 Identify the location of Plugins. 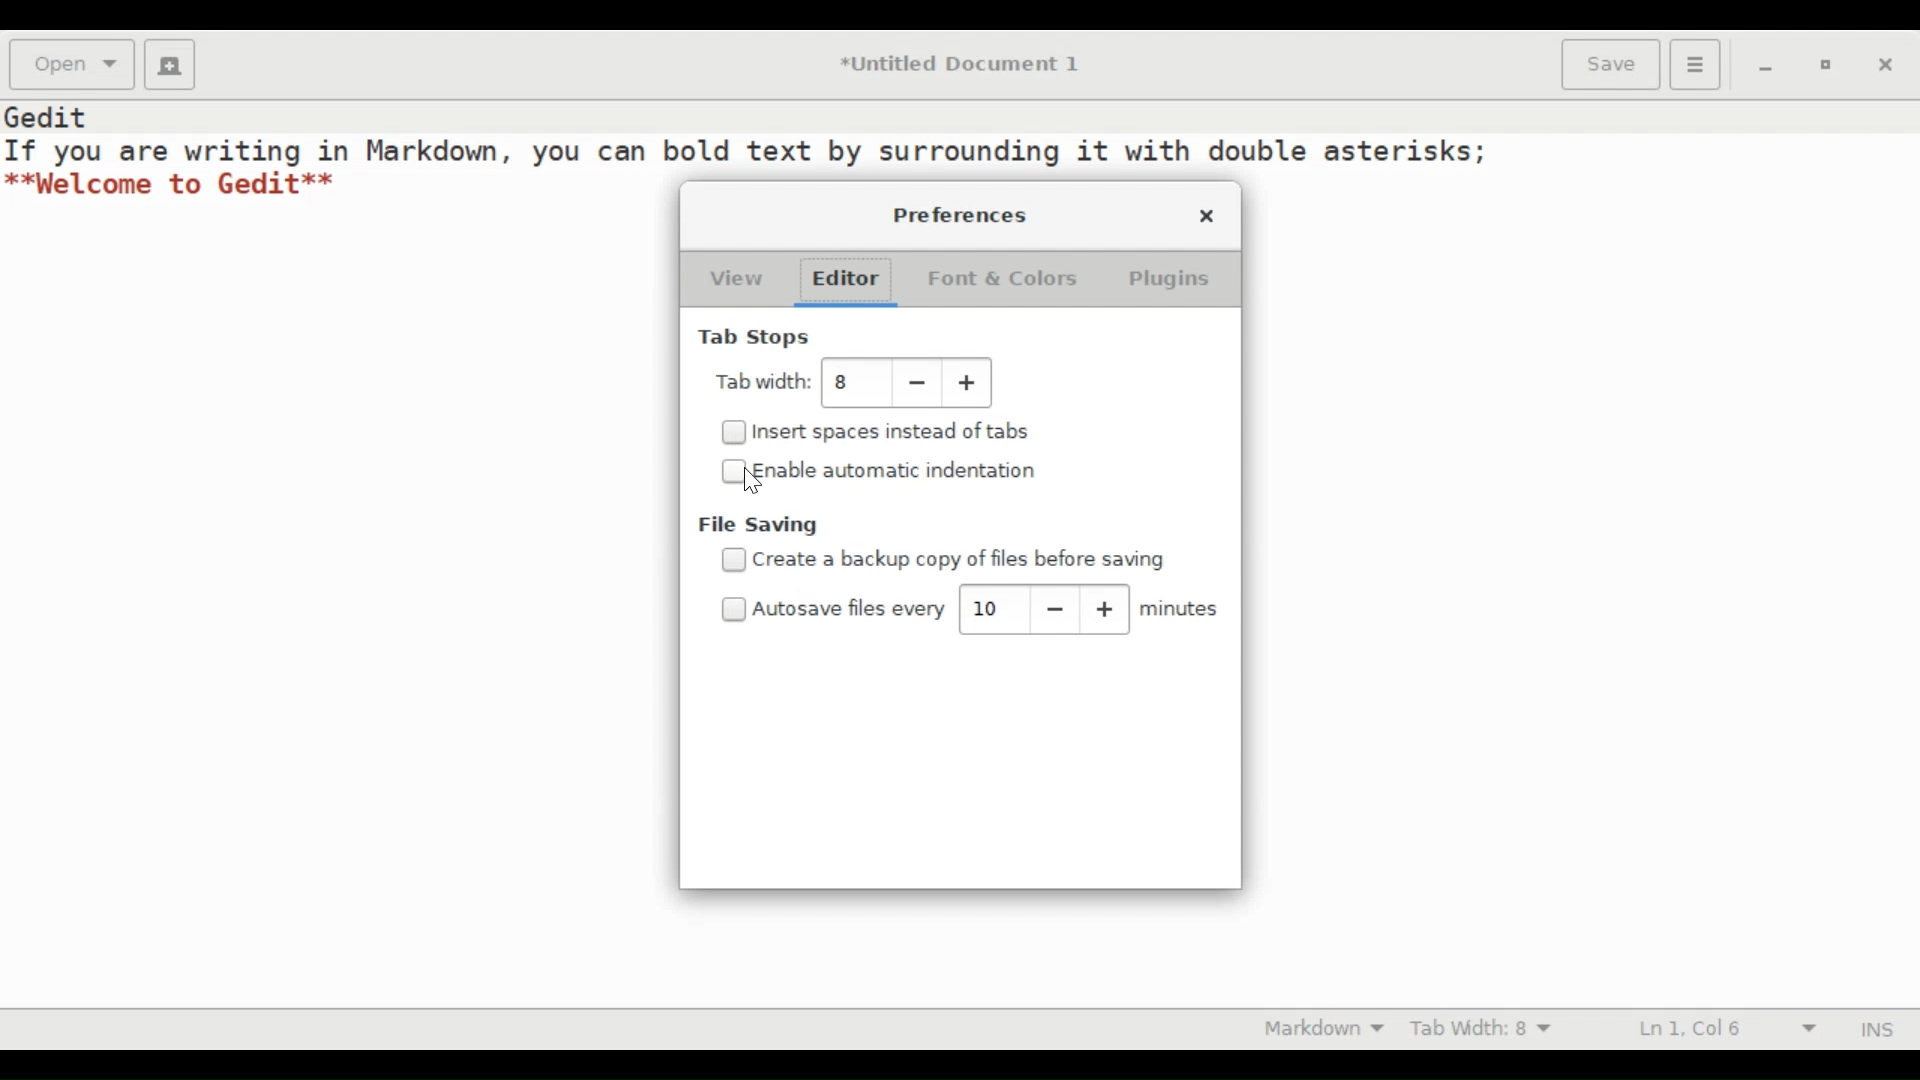
(1167, 279).